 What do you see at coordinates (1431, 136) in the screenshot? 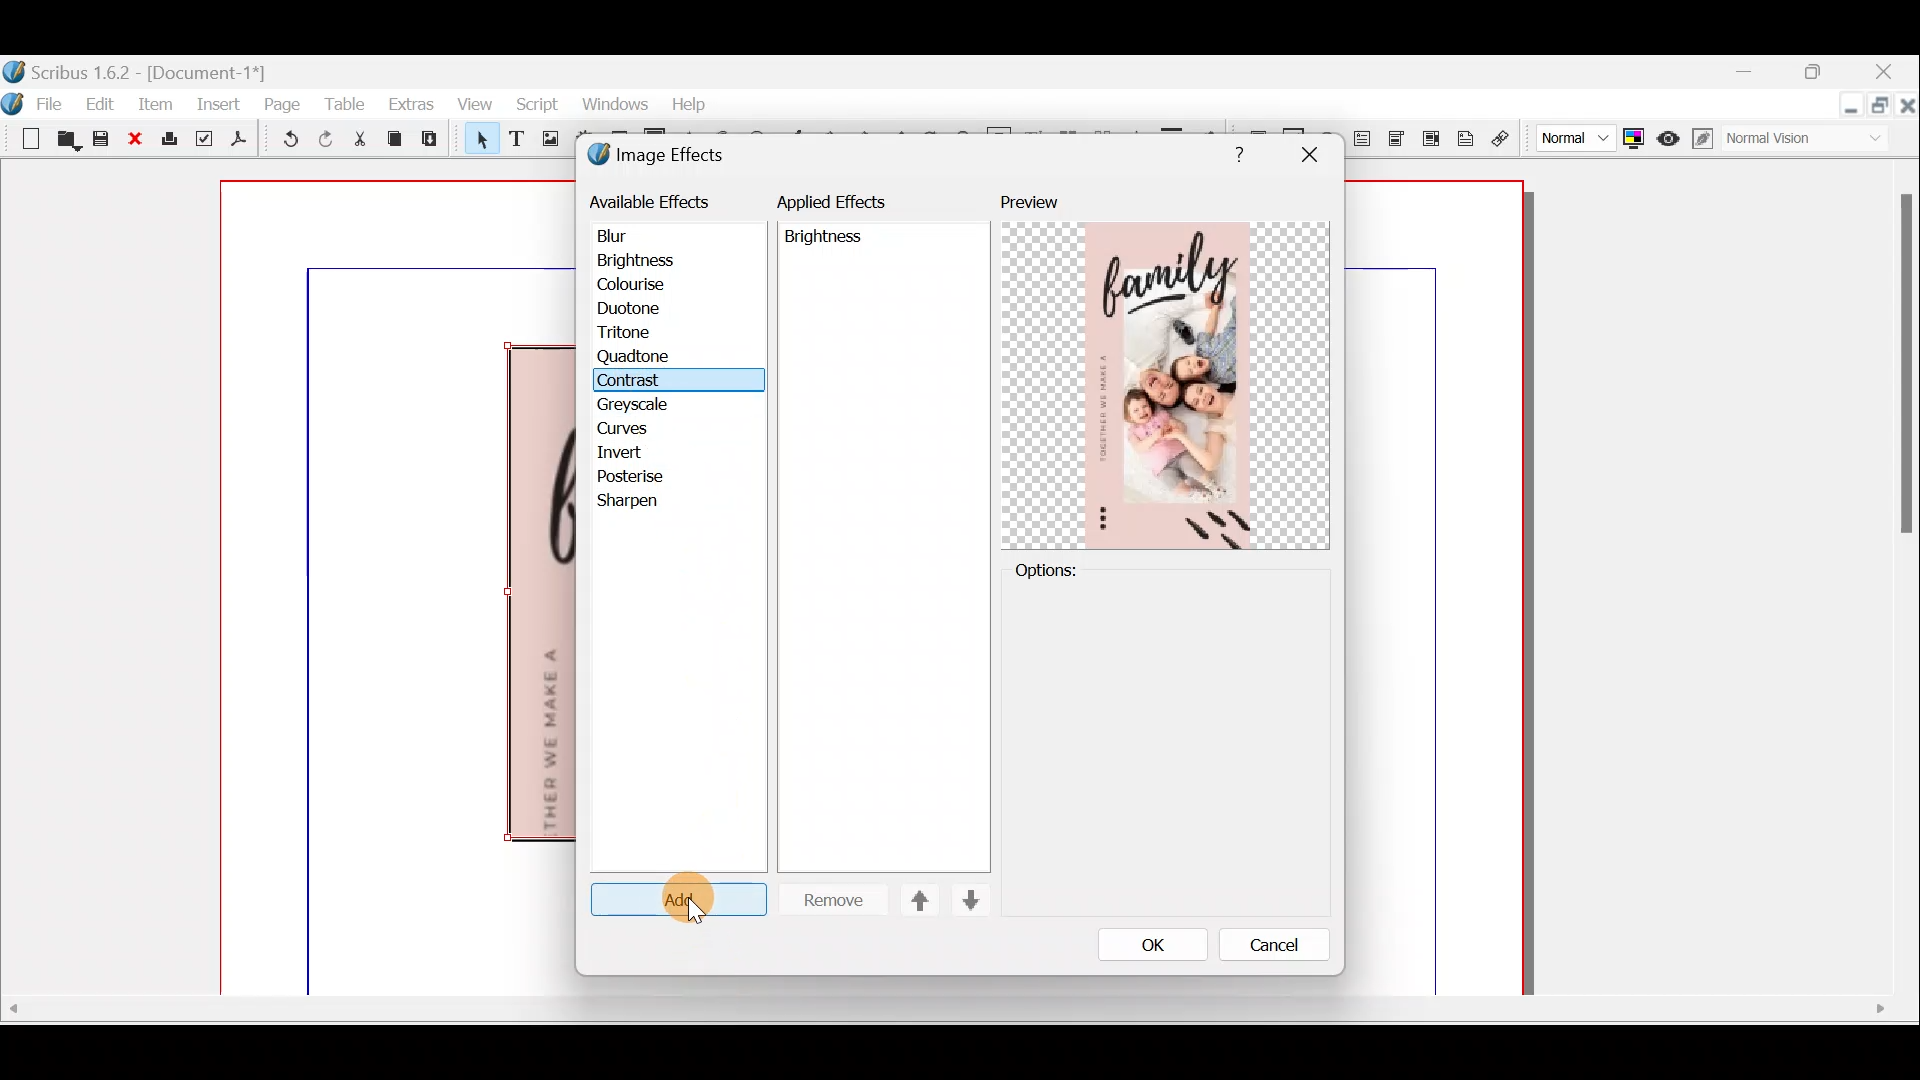
I see `PDF List box` at bounding box center [1431, 136].